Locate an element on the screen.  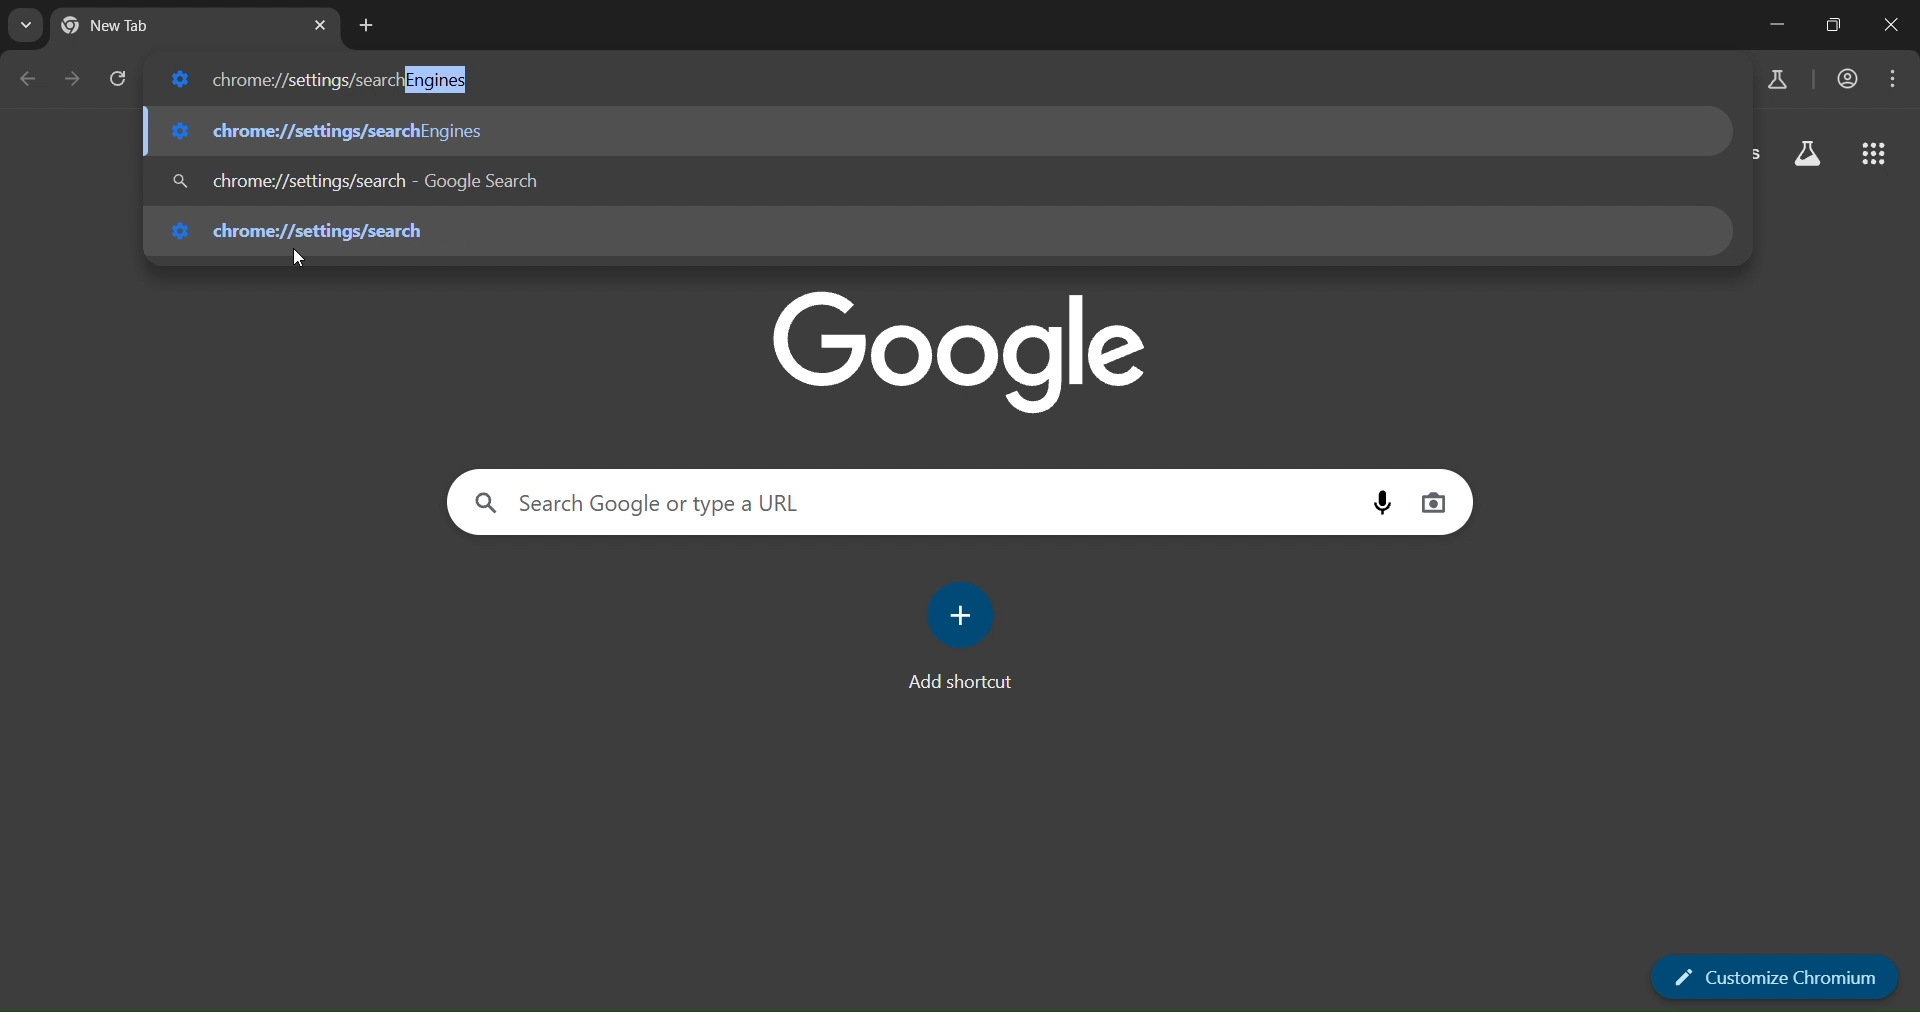
voice search is located at coordinates (1384, 502).